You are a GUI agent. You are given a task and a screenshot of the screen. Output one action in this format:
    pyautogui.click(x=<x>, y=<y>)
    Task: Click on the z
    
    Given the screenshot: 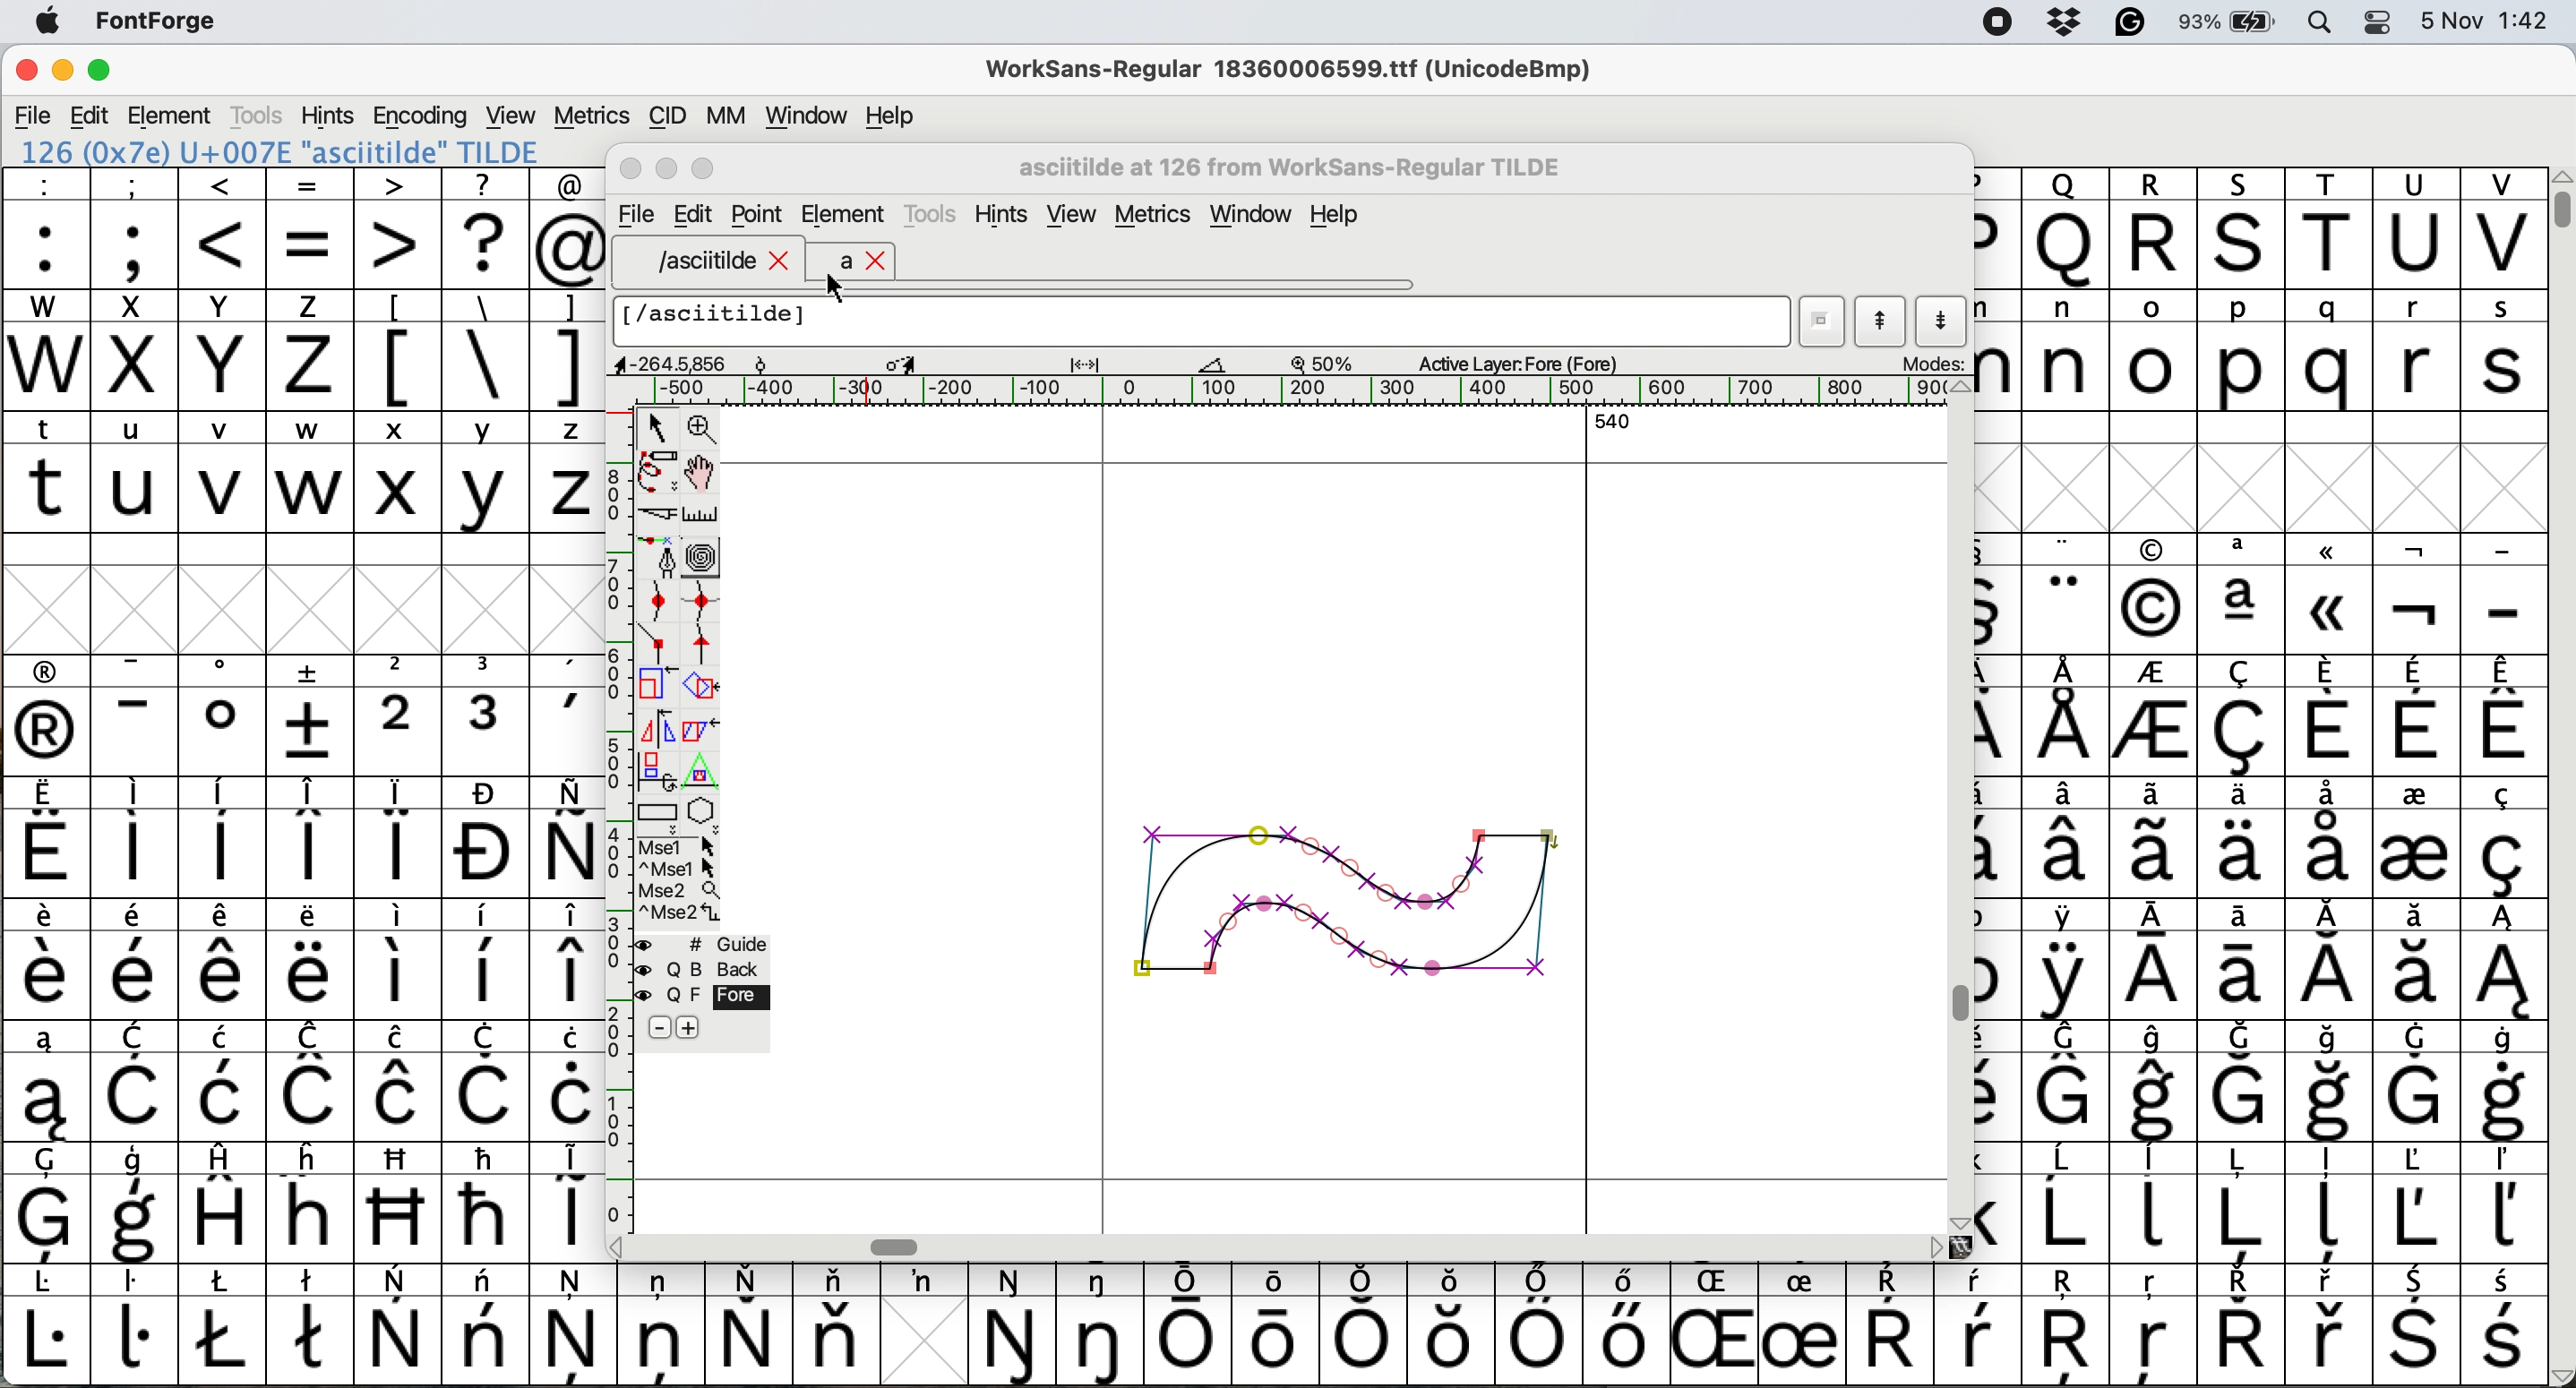 What is the action you would take?
    pyautogui.click(x=568, y=471)
    